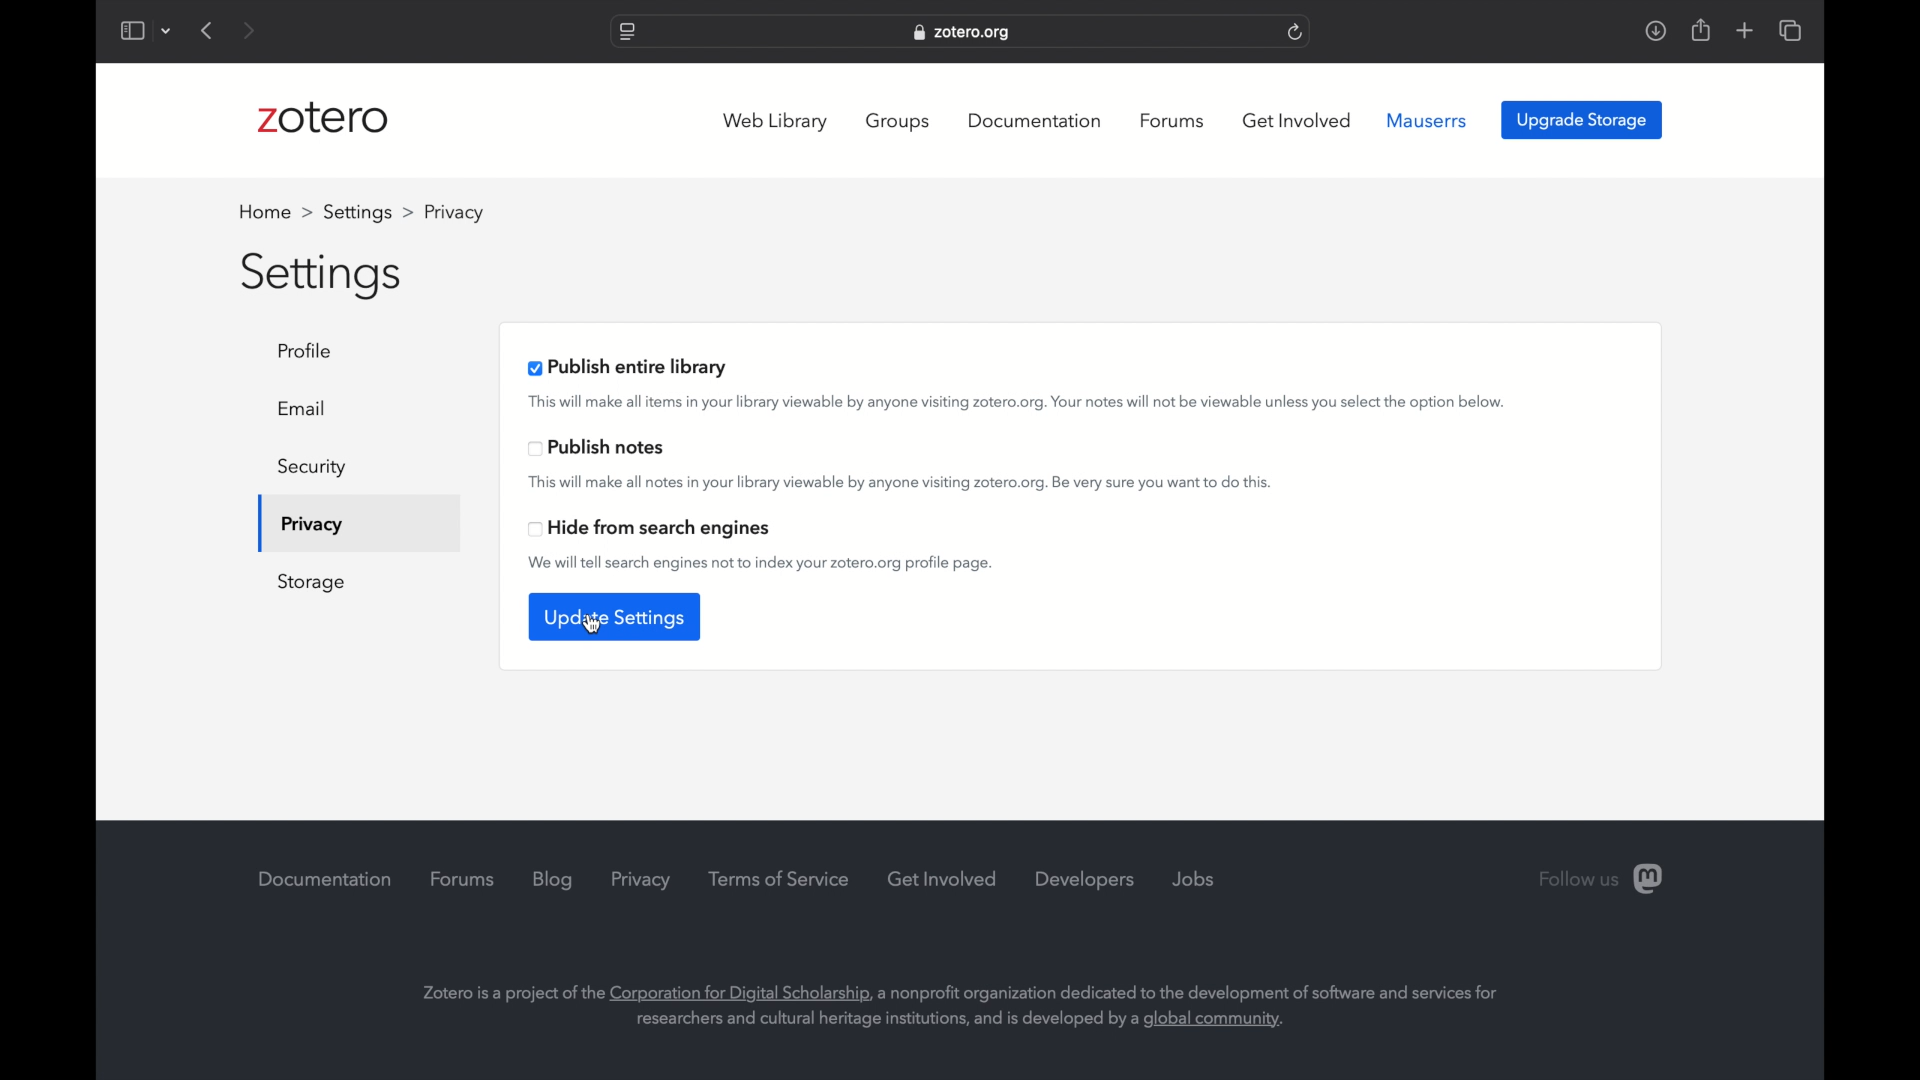 The height and width of the screenshot is (1080, 1920). What do you see at coordinates (167, 33) in the screenshot?
I see `dropdown` at bounding box center [167, 33].